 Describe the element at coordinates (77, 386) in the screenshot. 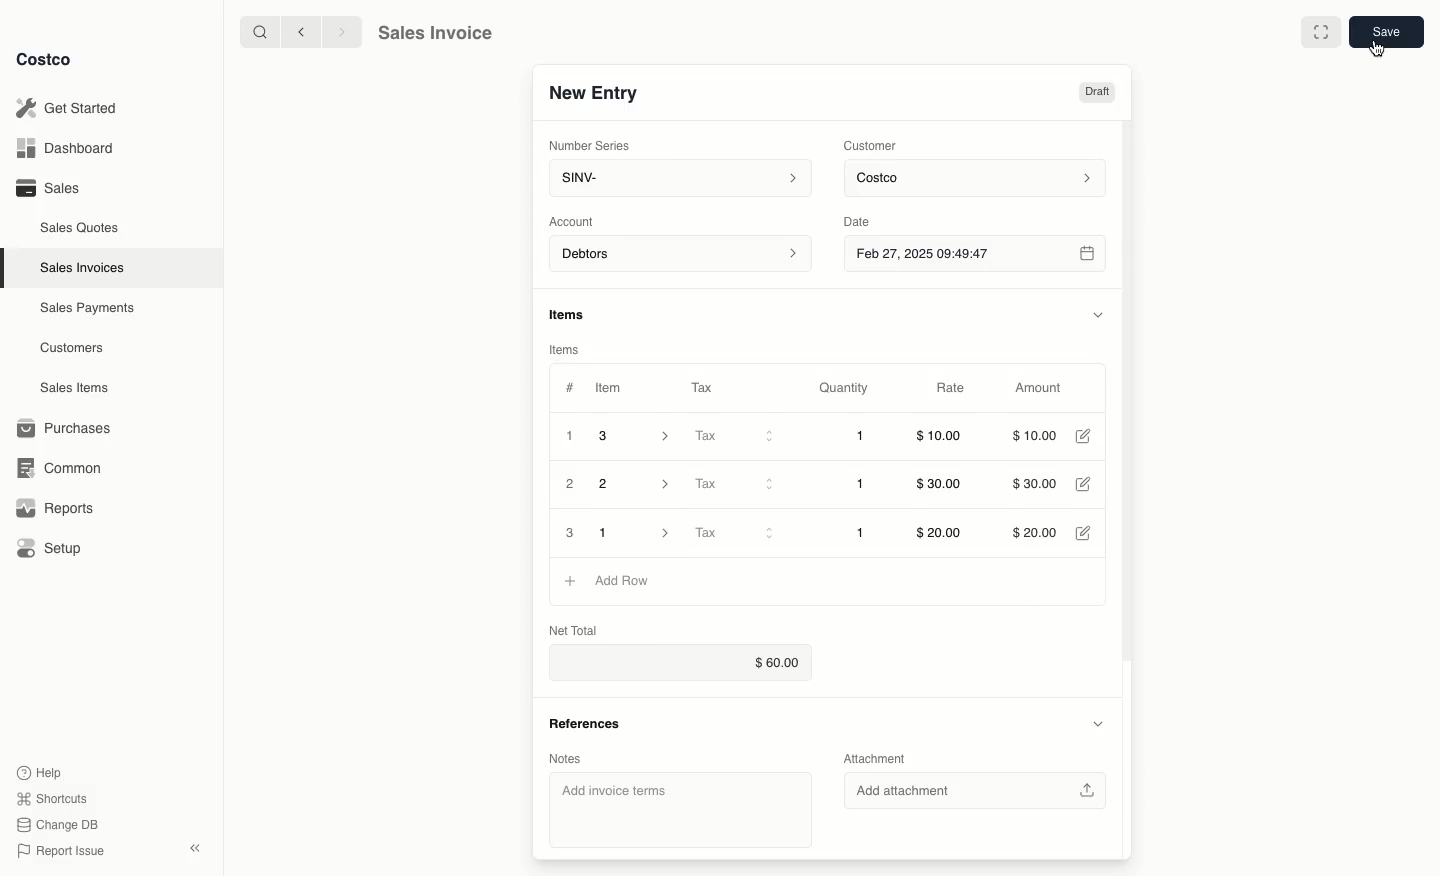

I see `Sales Items` at that location.